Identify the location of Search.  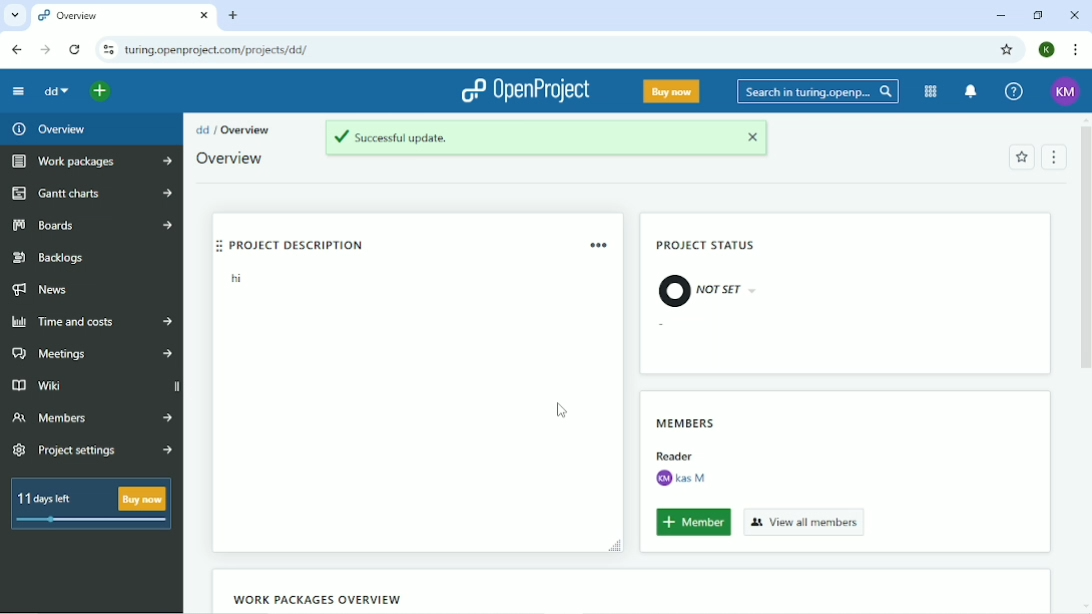
(818, 90).